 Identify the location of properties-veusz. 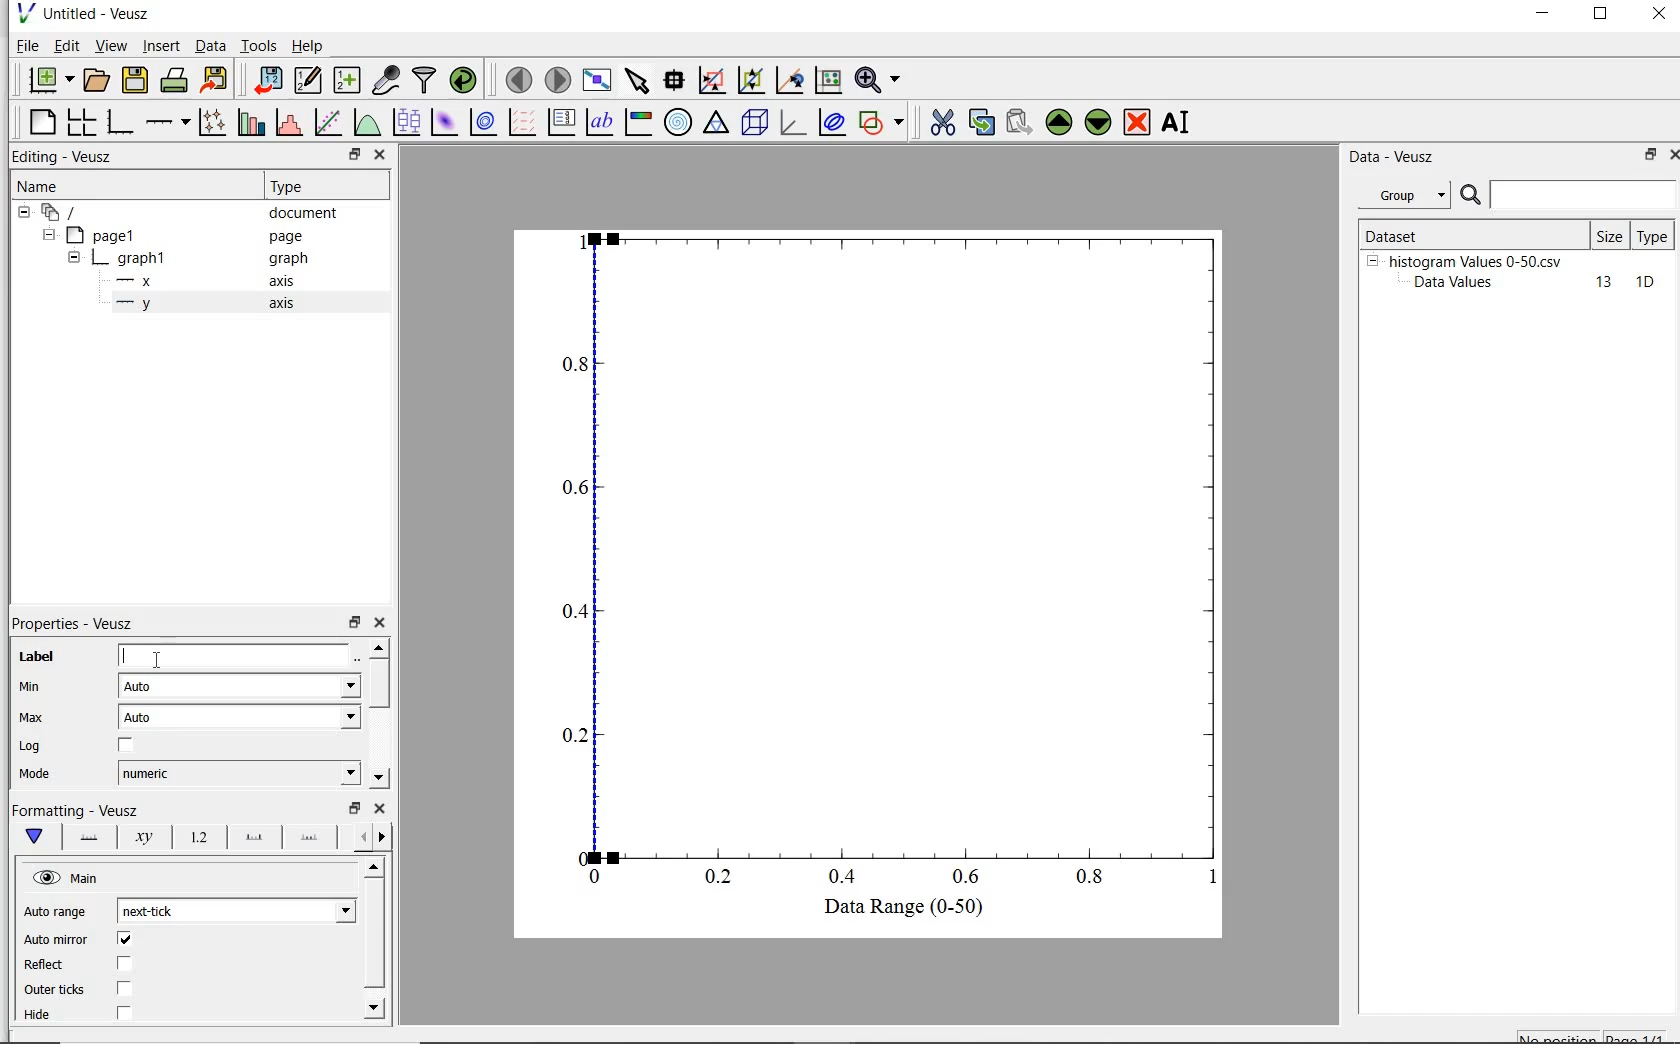
(73, 624).